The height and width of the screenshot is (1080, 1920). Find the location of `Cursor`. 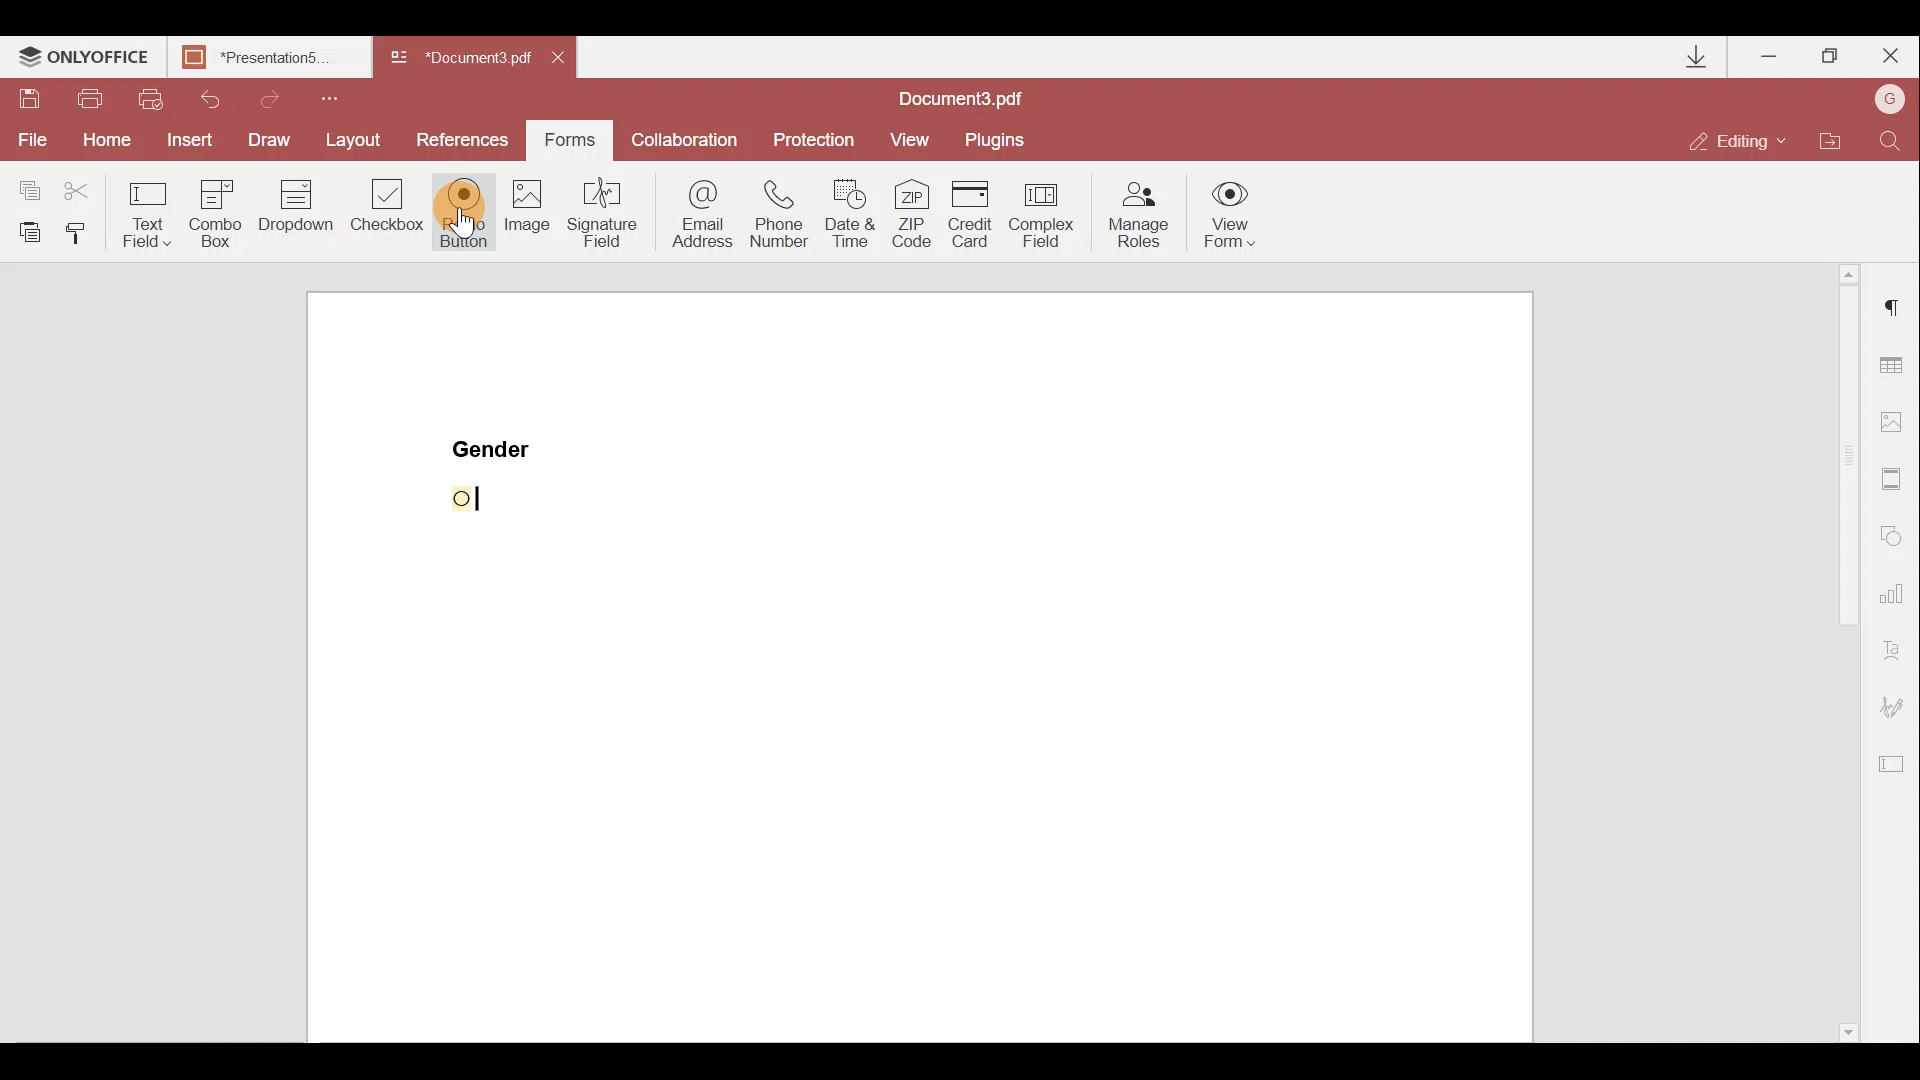

Cursor is located at coordinates (478, 217).